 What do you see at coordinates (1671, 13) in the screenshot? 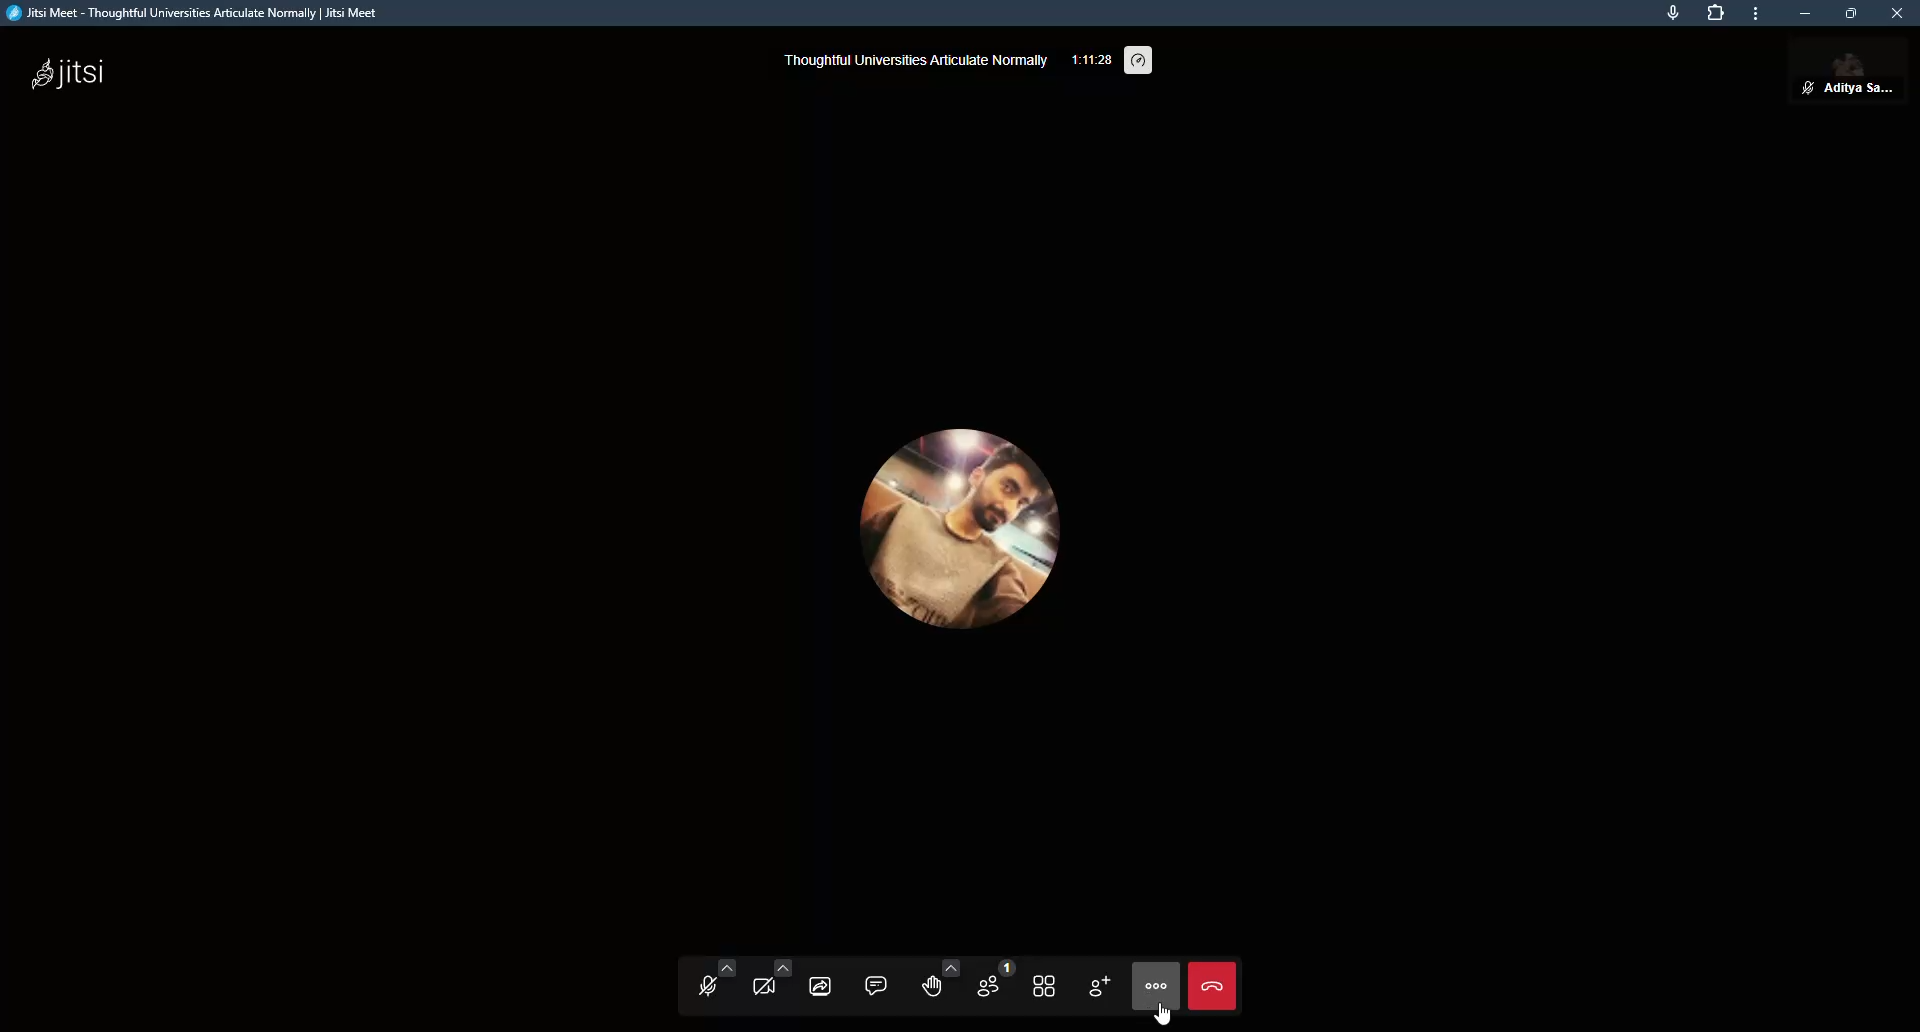
I see `mic` at bounding box center [1671, 13].